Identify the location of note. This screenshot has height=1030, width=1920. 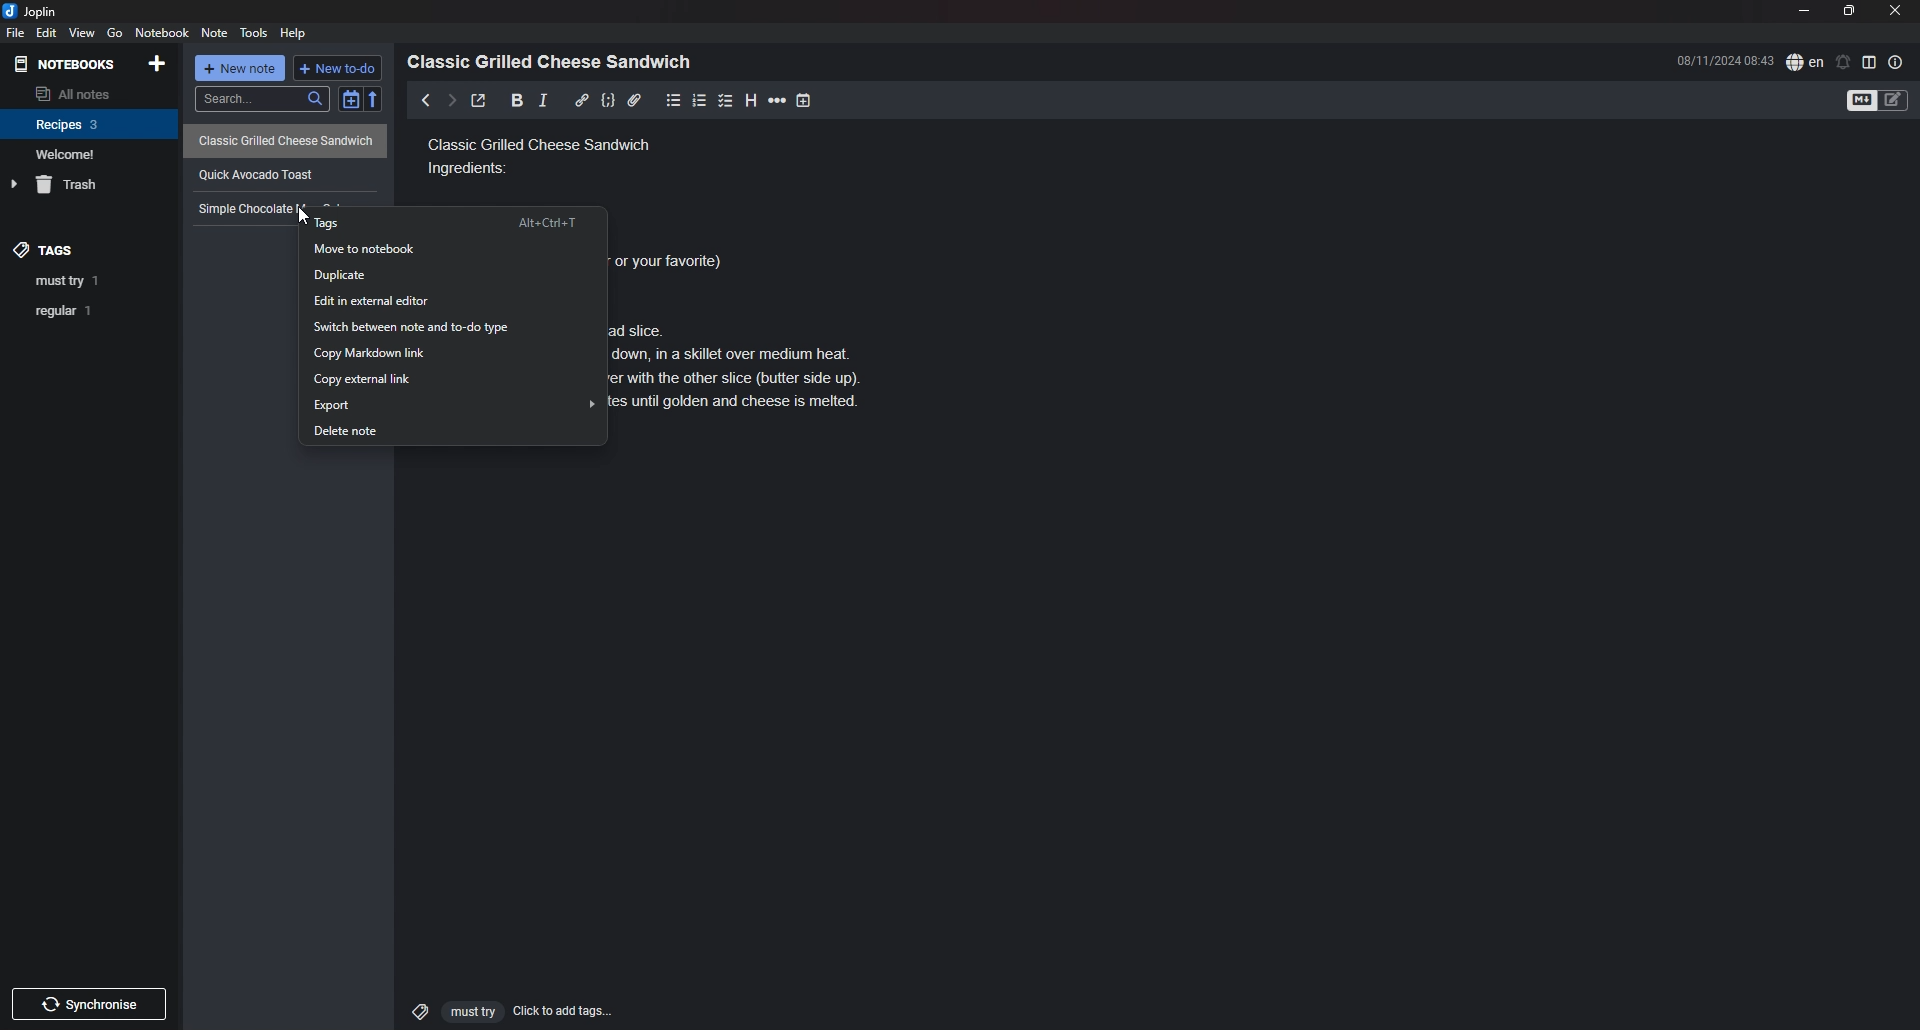
(214, 34).